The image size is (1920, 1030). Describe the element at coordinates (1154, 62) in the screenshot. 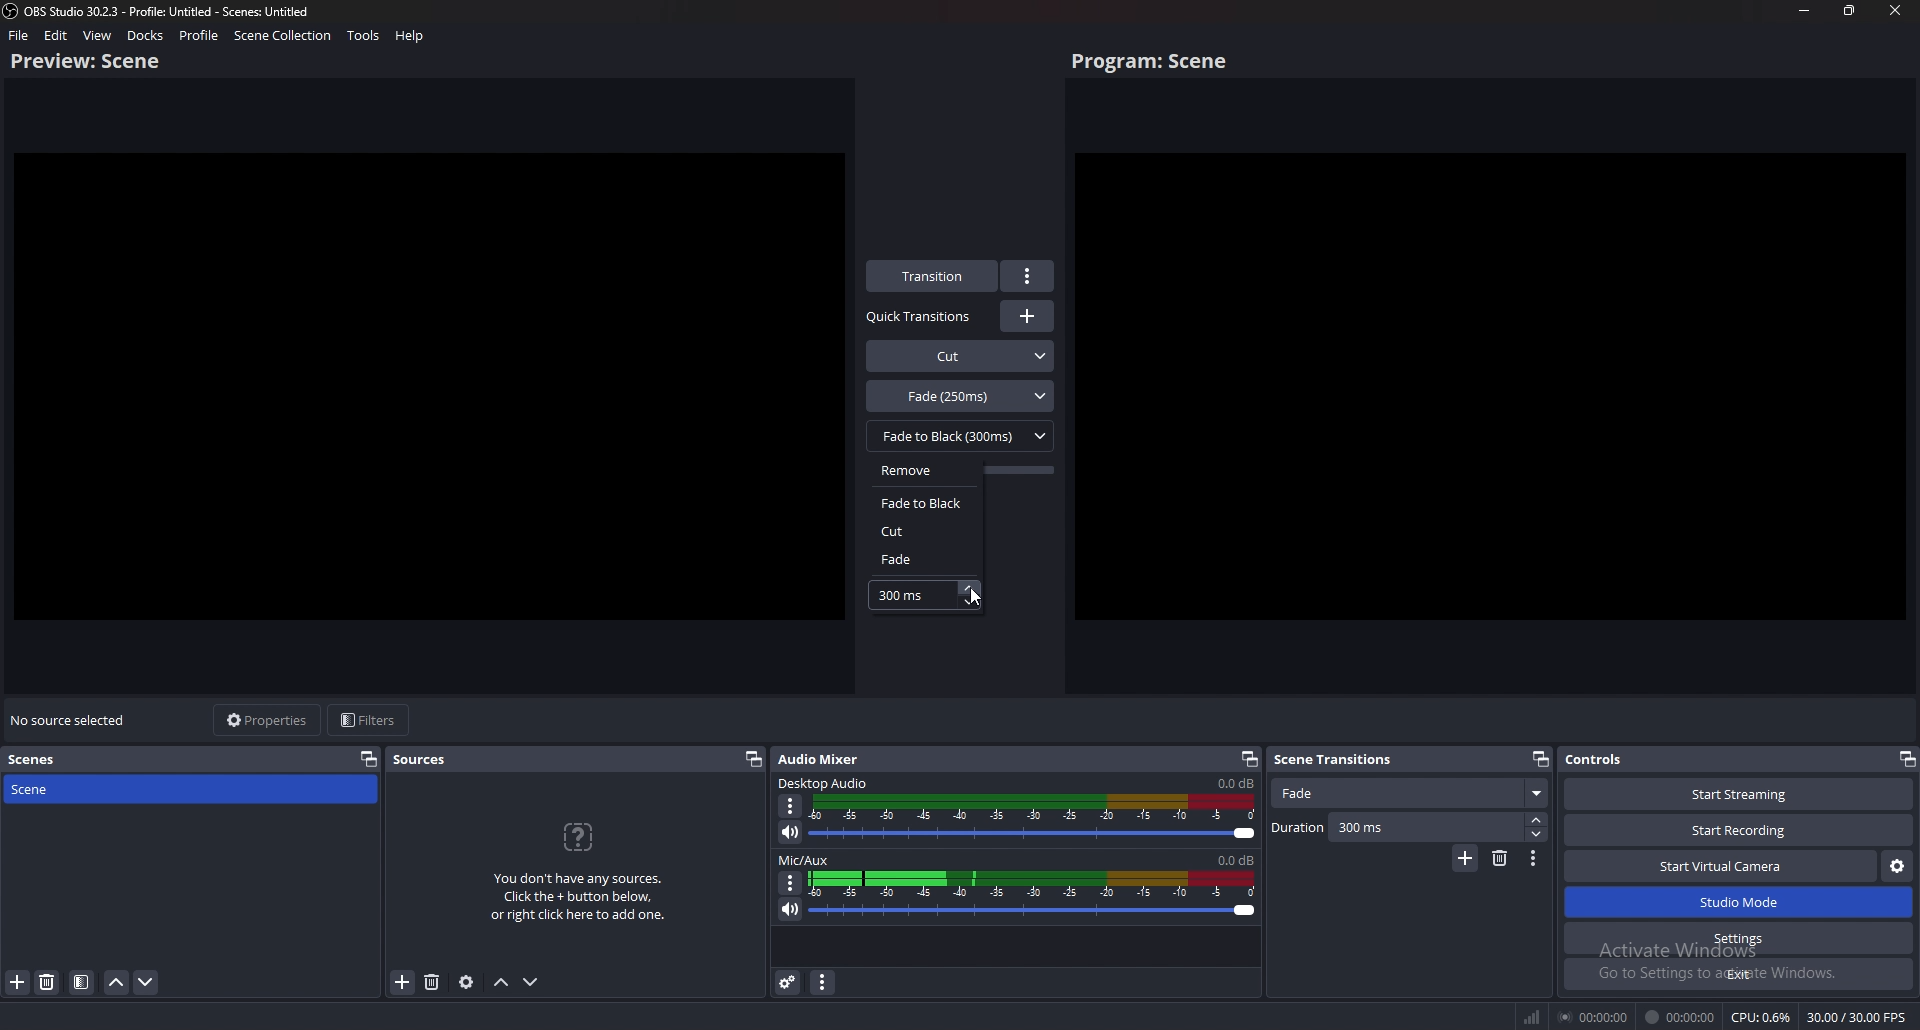

I see `program scene` at that location.